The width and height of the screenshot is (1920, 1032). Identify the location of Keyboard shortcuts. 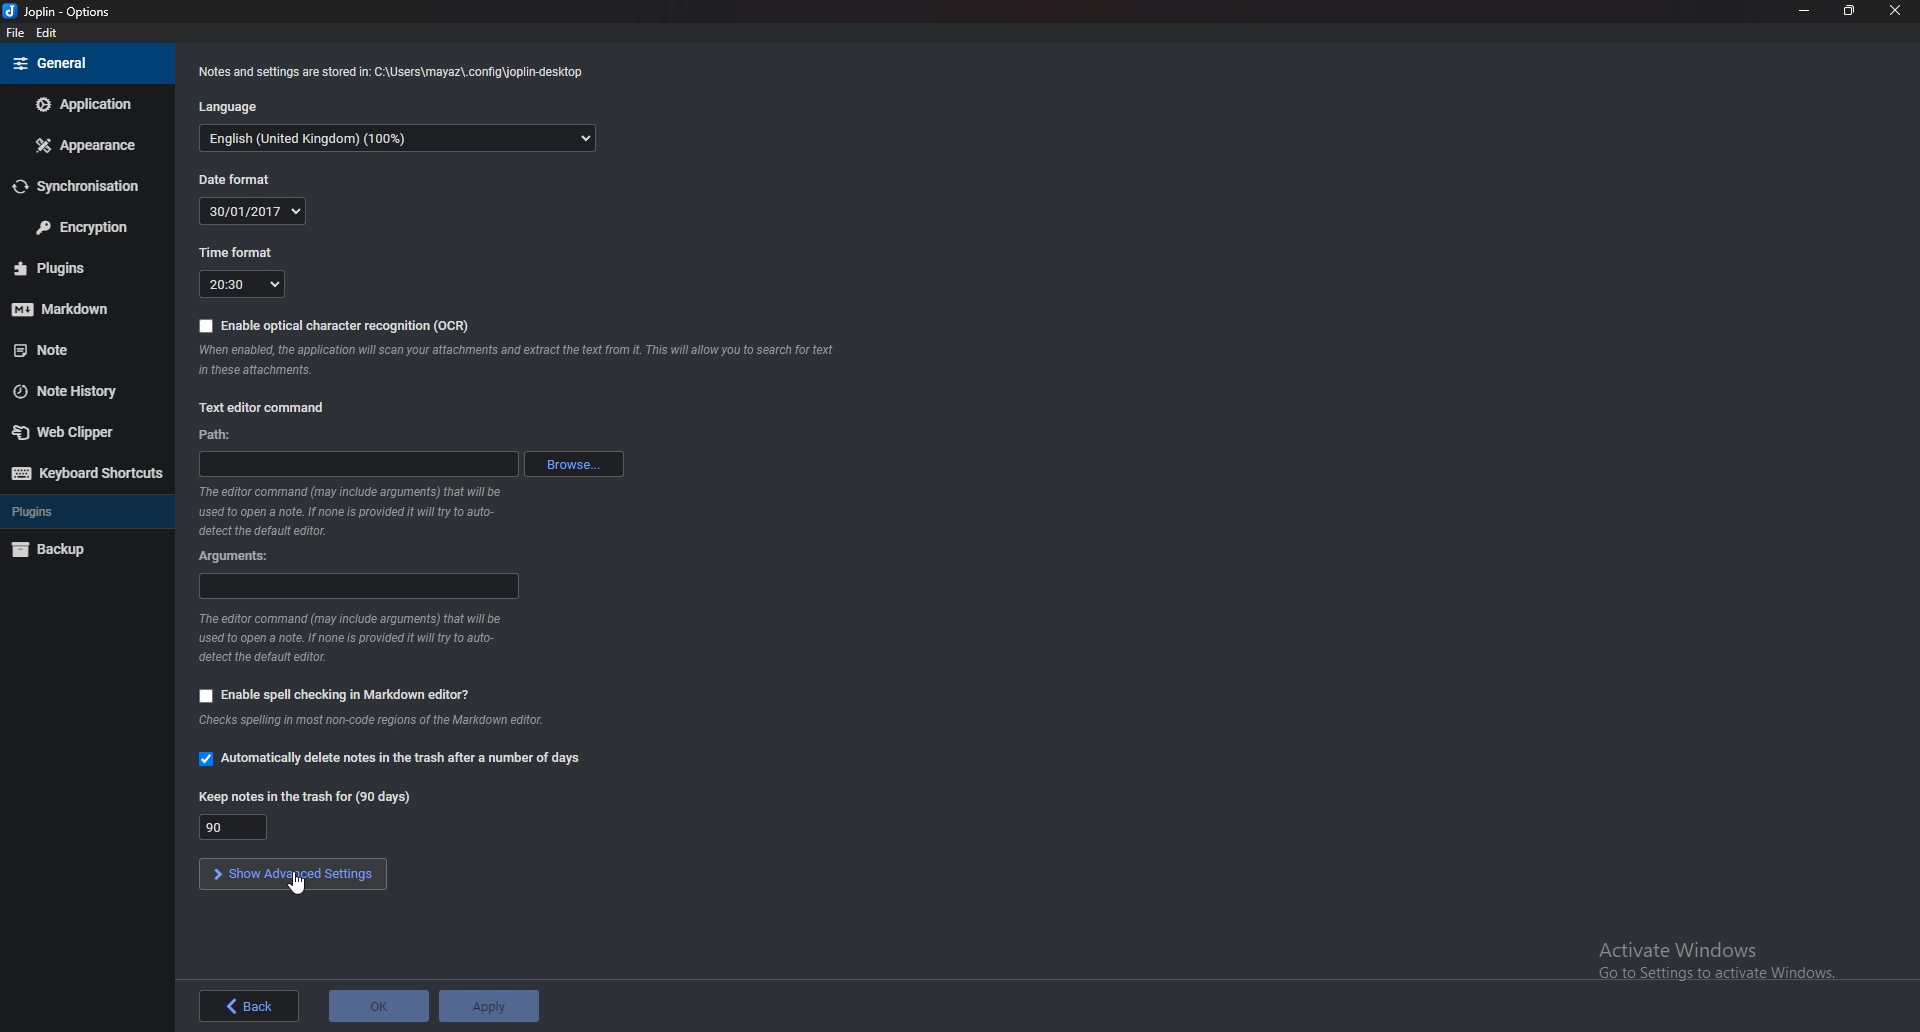
(86, 473).